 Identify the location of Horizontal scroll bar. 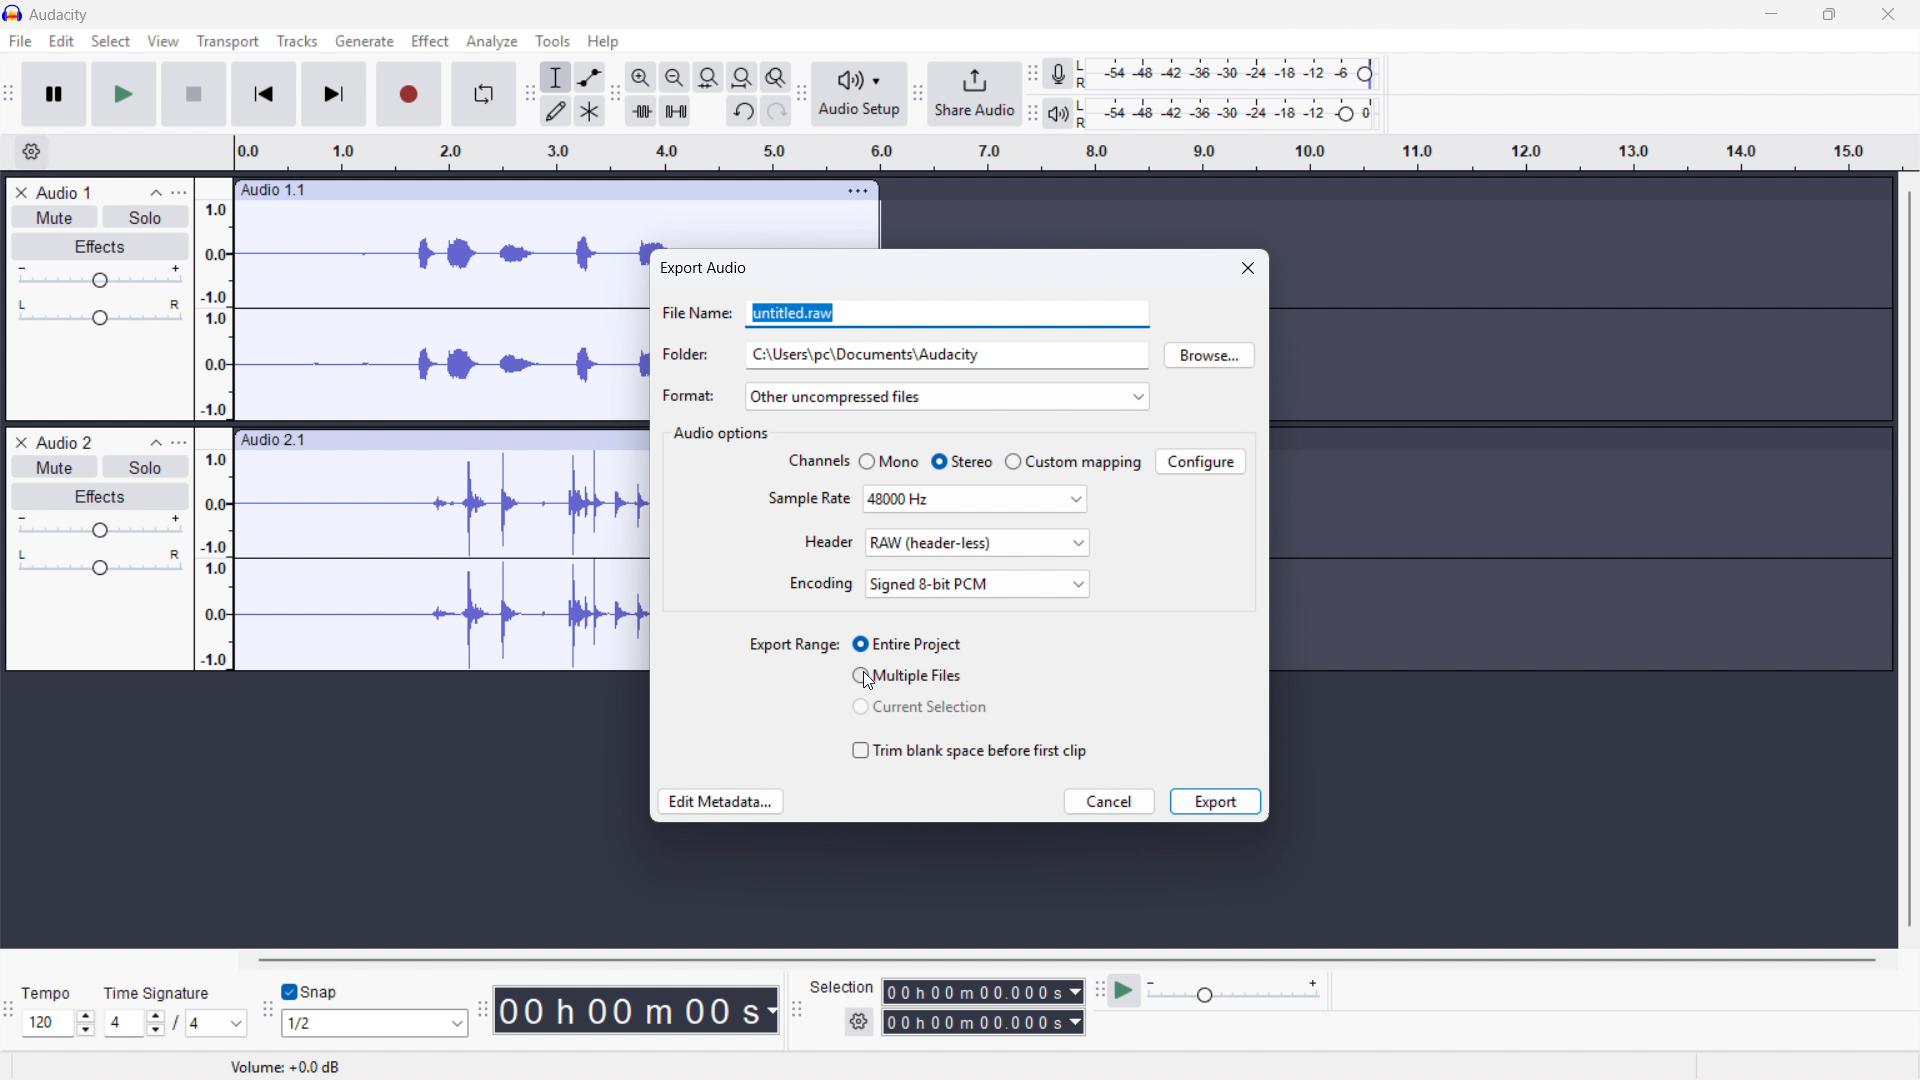
(1068, 960).